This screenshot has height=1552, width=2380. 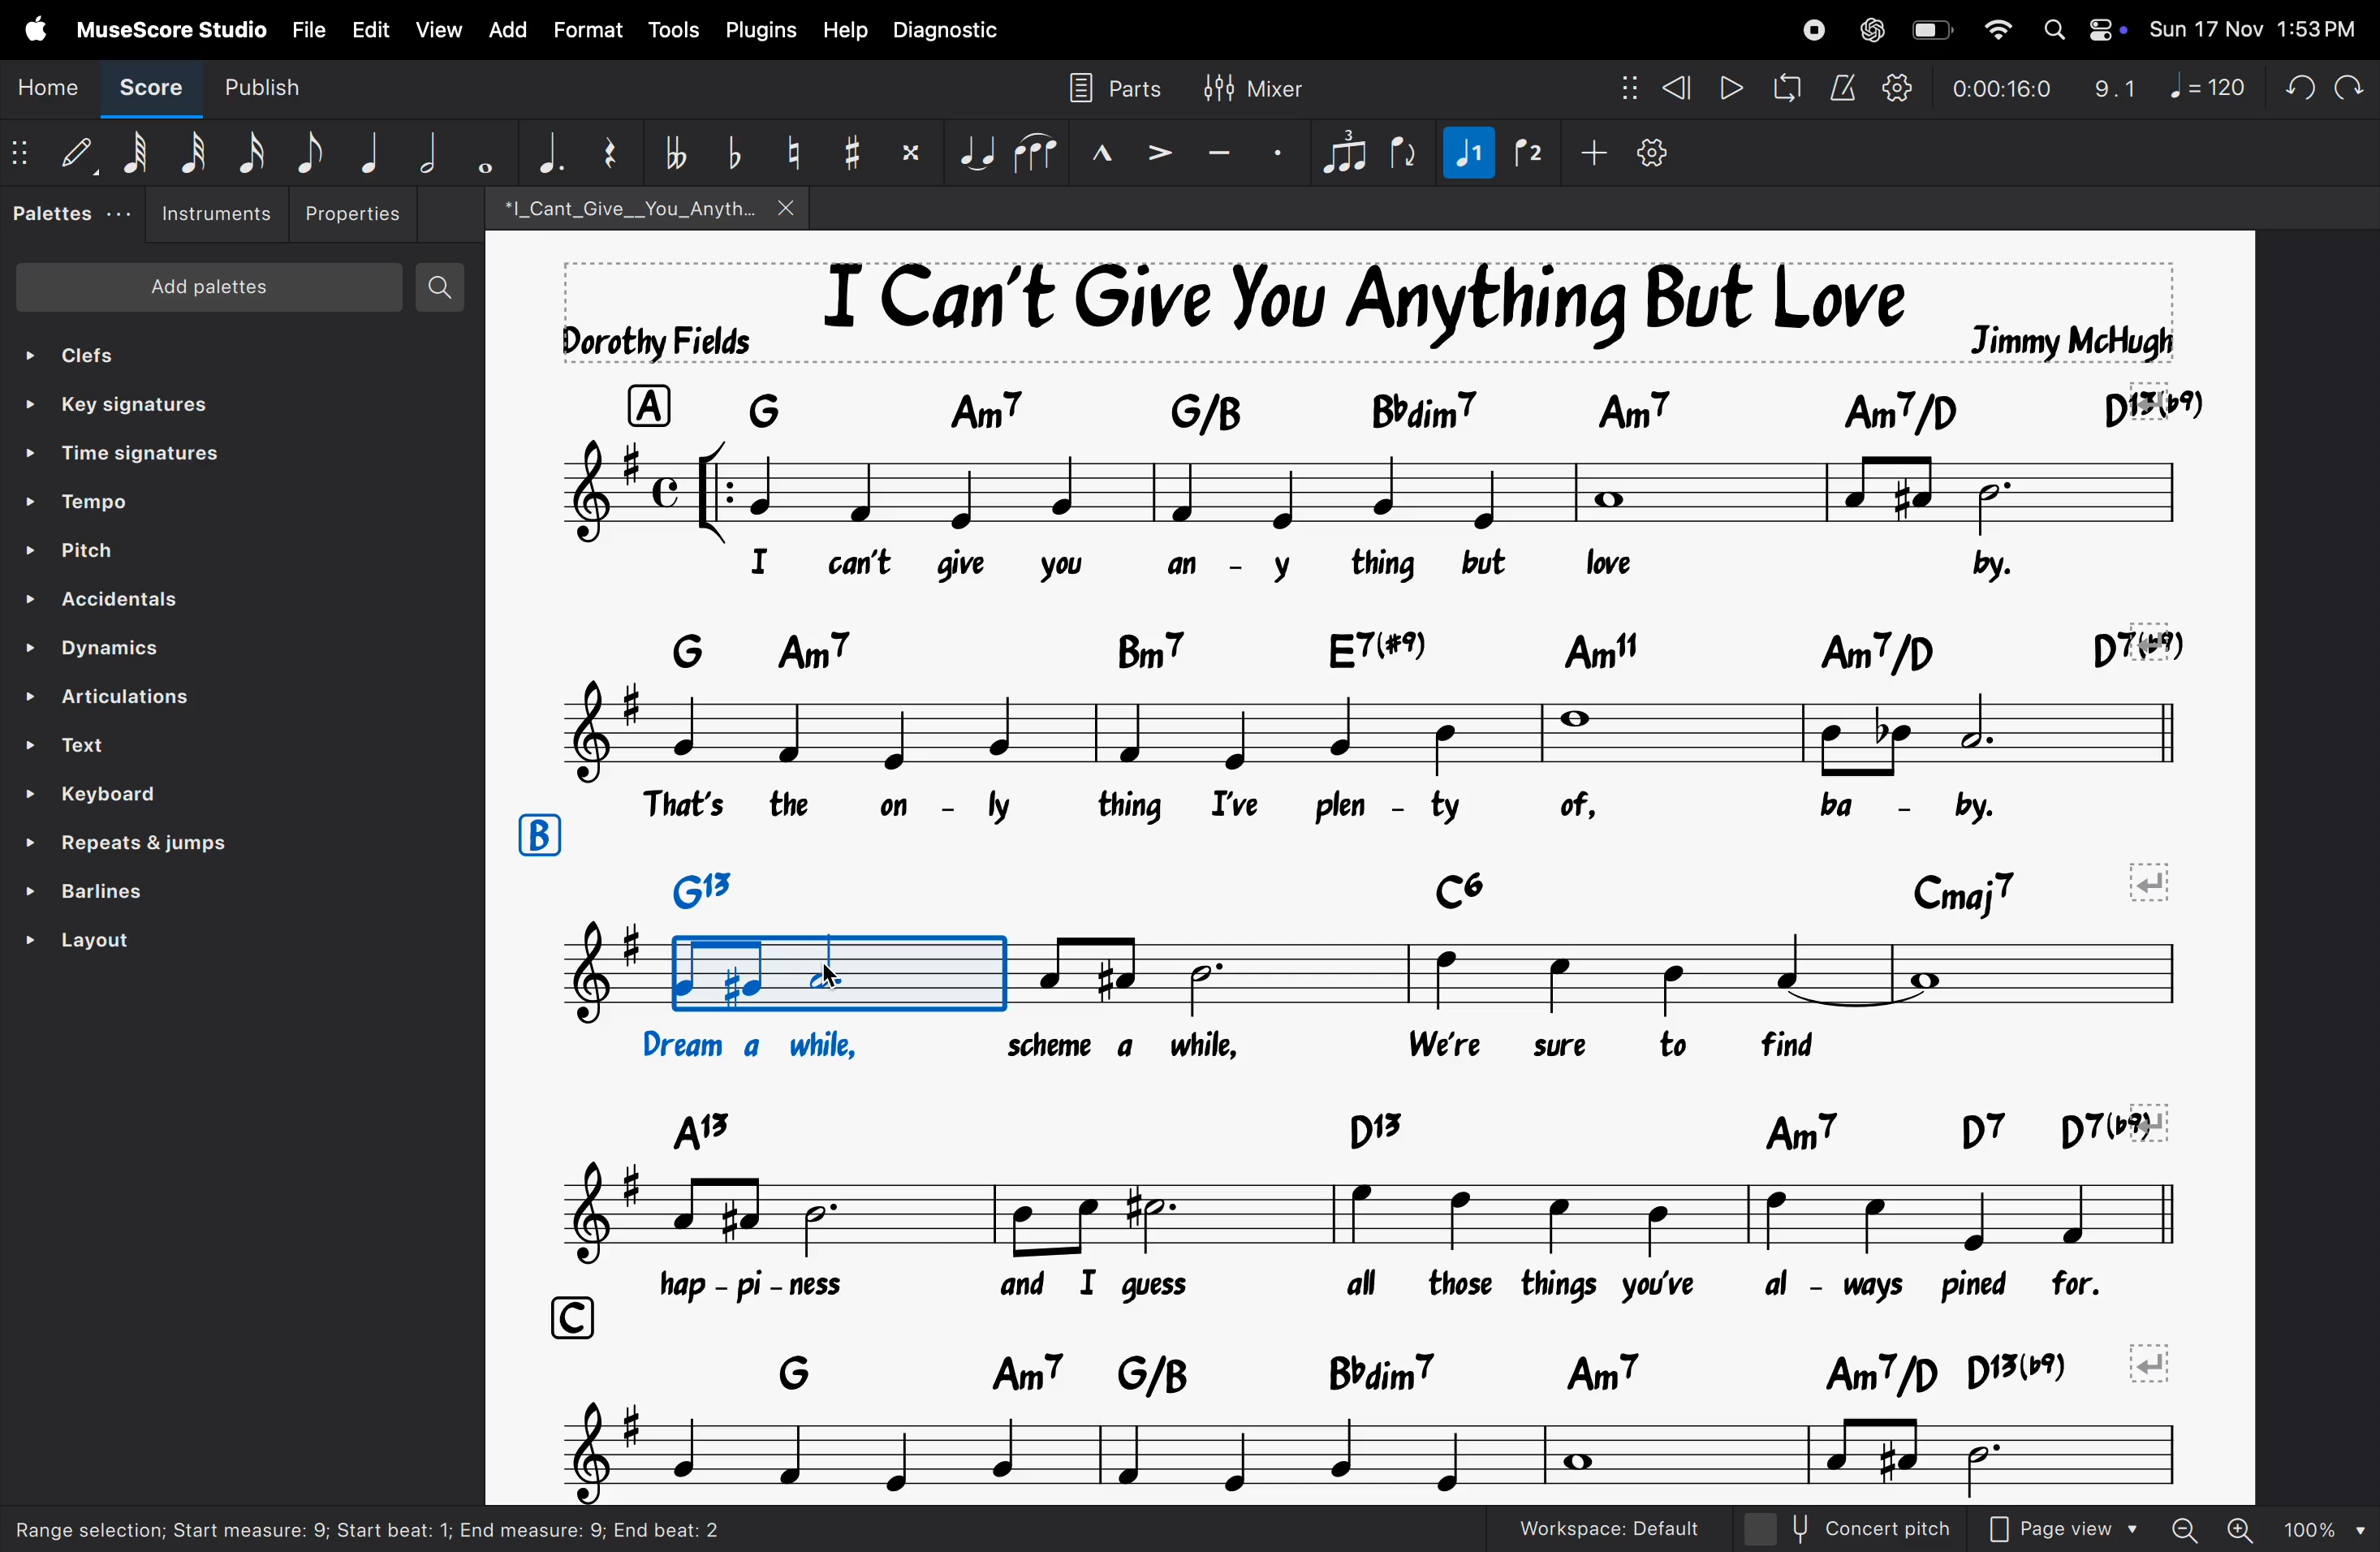 I want to click on voice 1, so click(x=1531, y=152).